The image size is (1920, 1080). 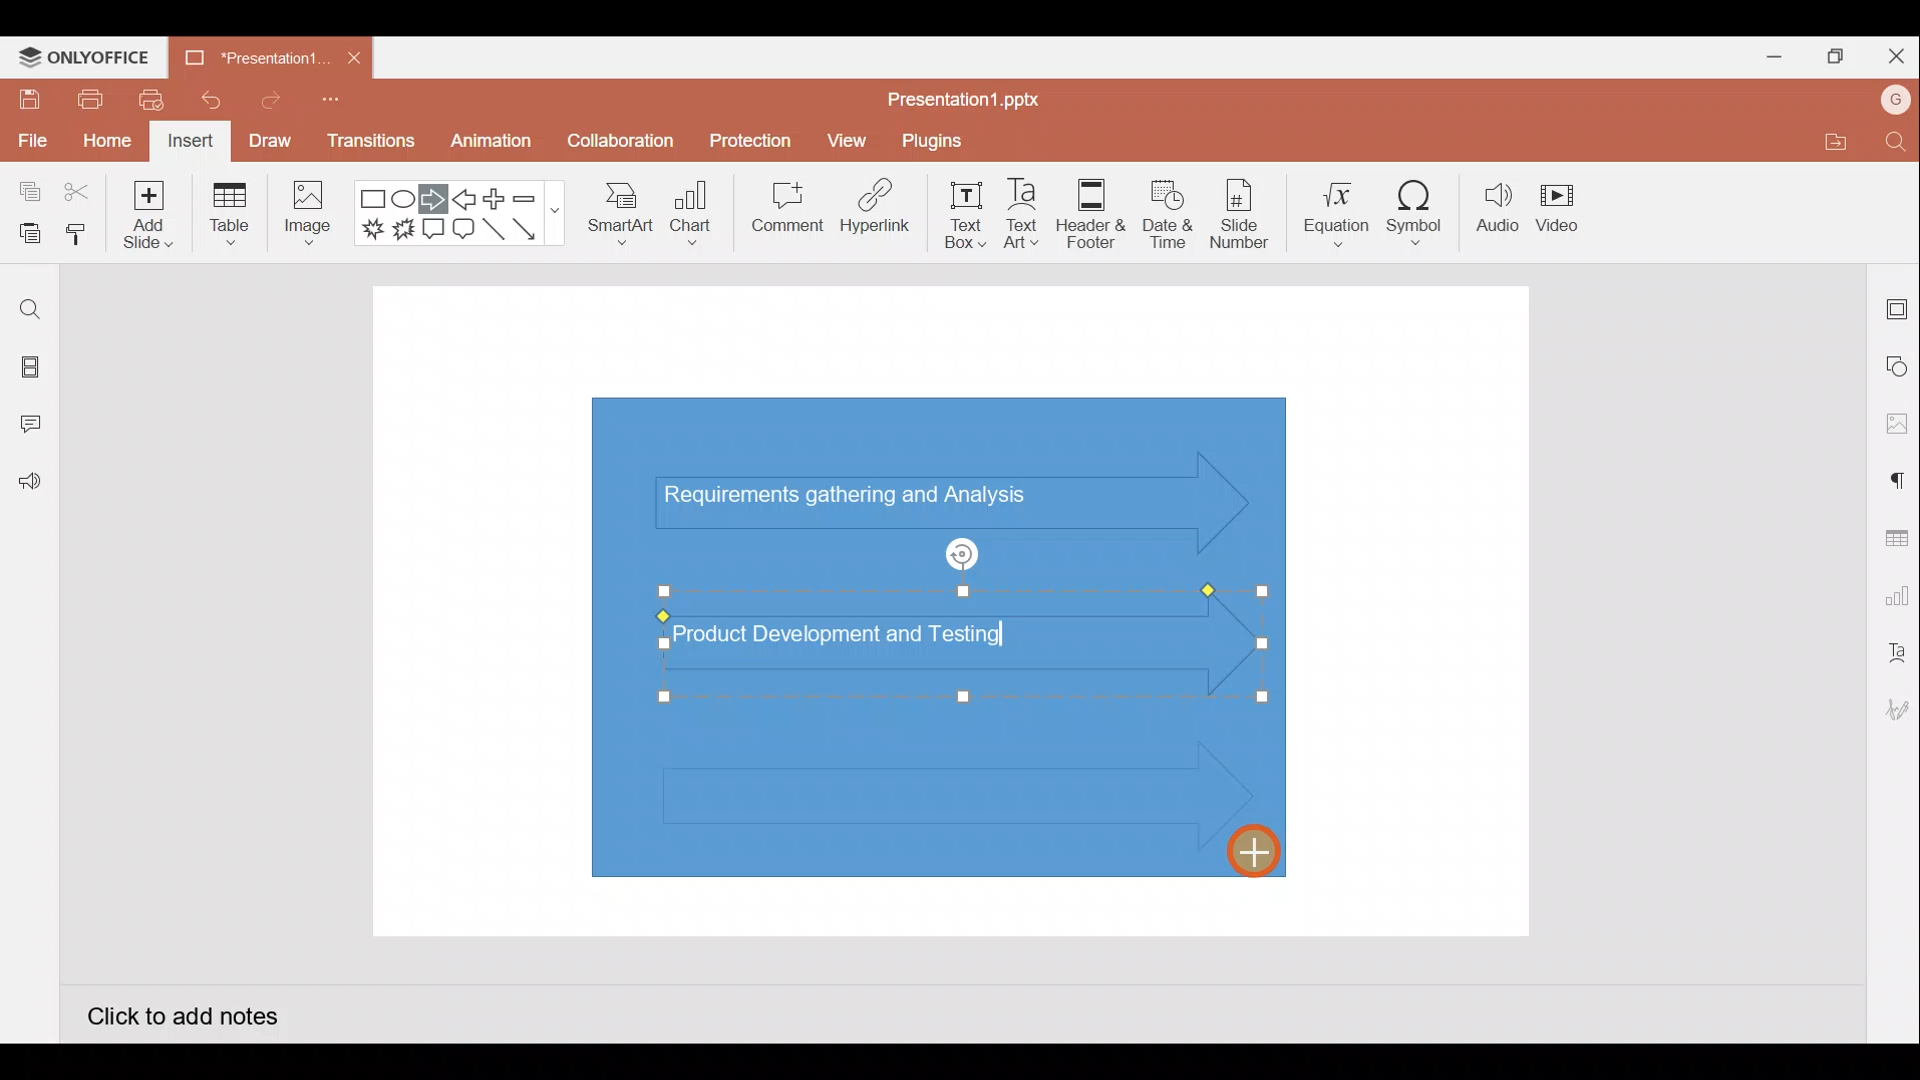 What do you see at coordinates (863, 498) in the screenshot?
I see `Text (Requirements gathering and Analysis) in arrow shape` at bounding box center [863, 498].